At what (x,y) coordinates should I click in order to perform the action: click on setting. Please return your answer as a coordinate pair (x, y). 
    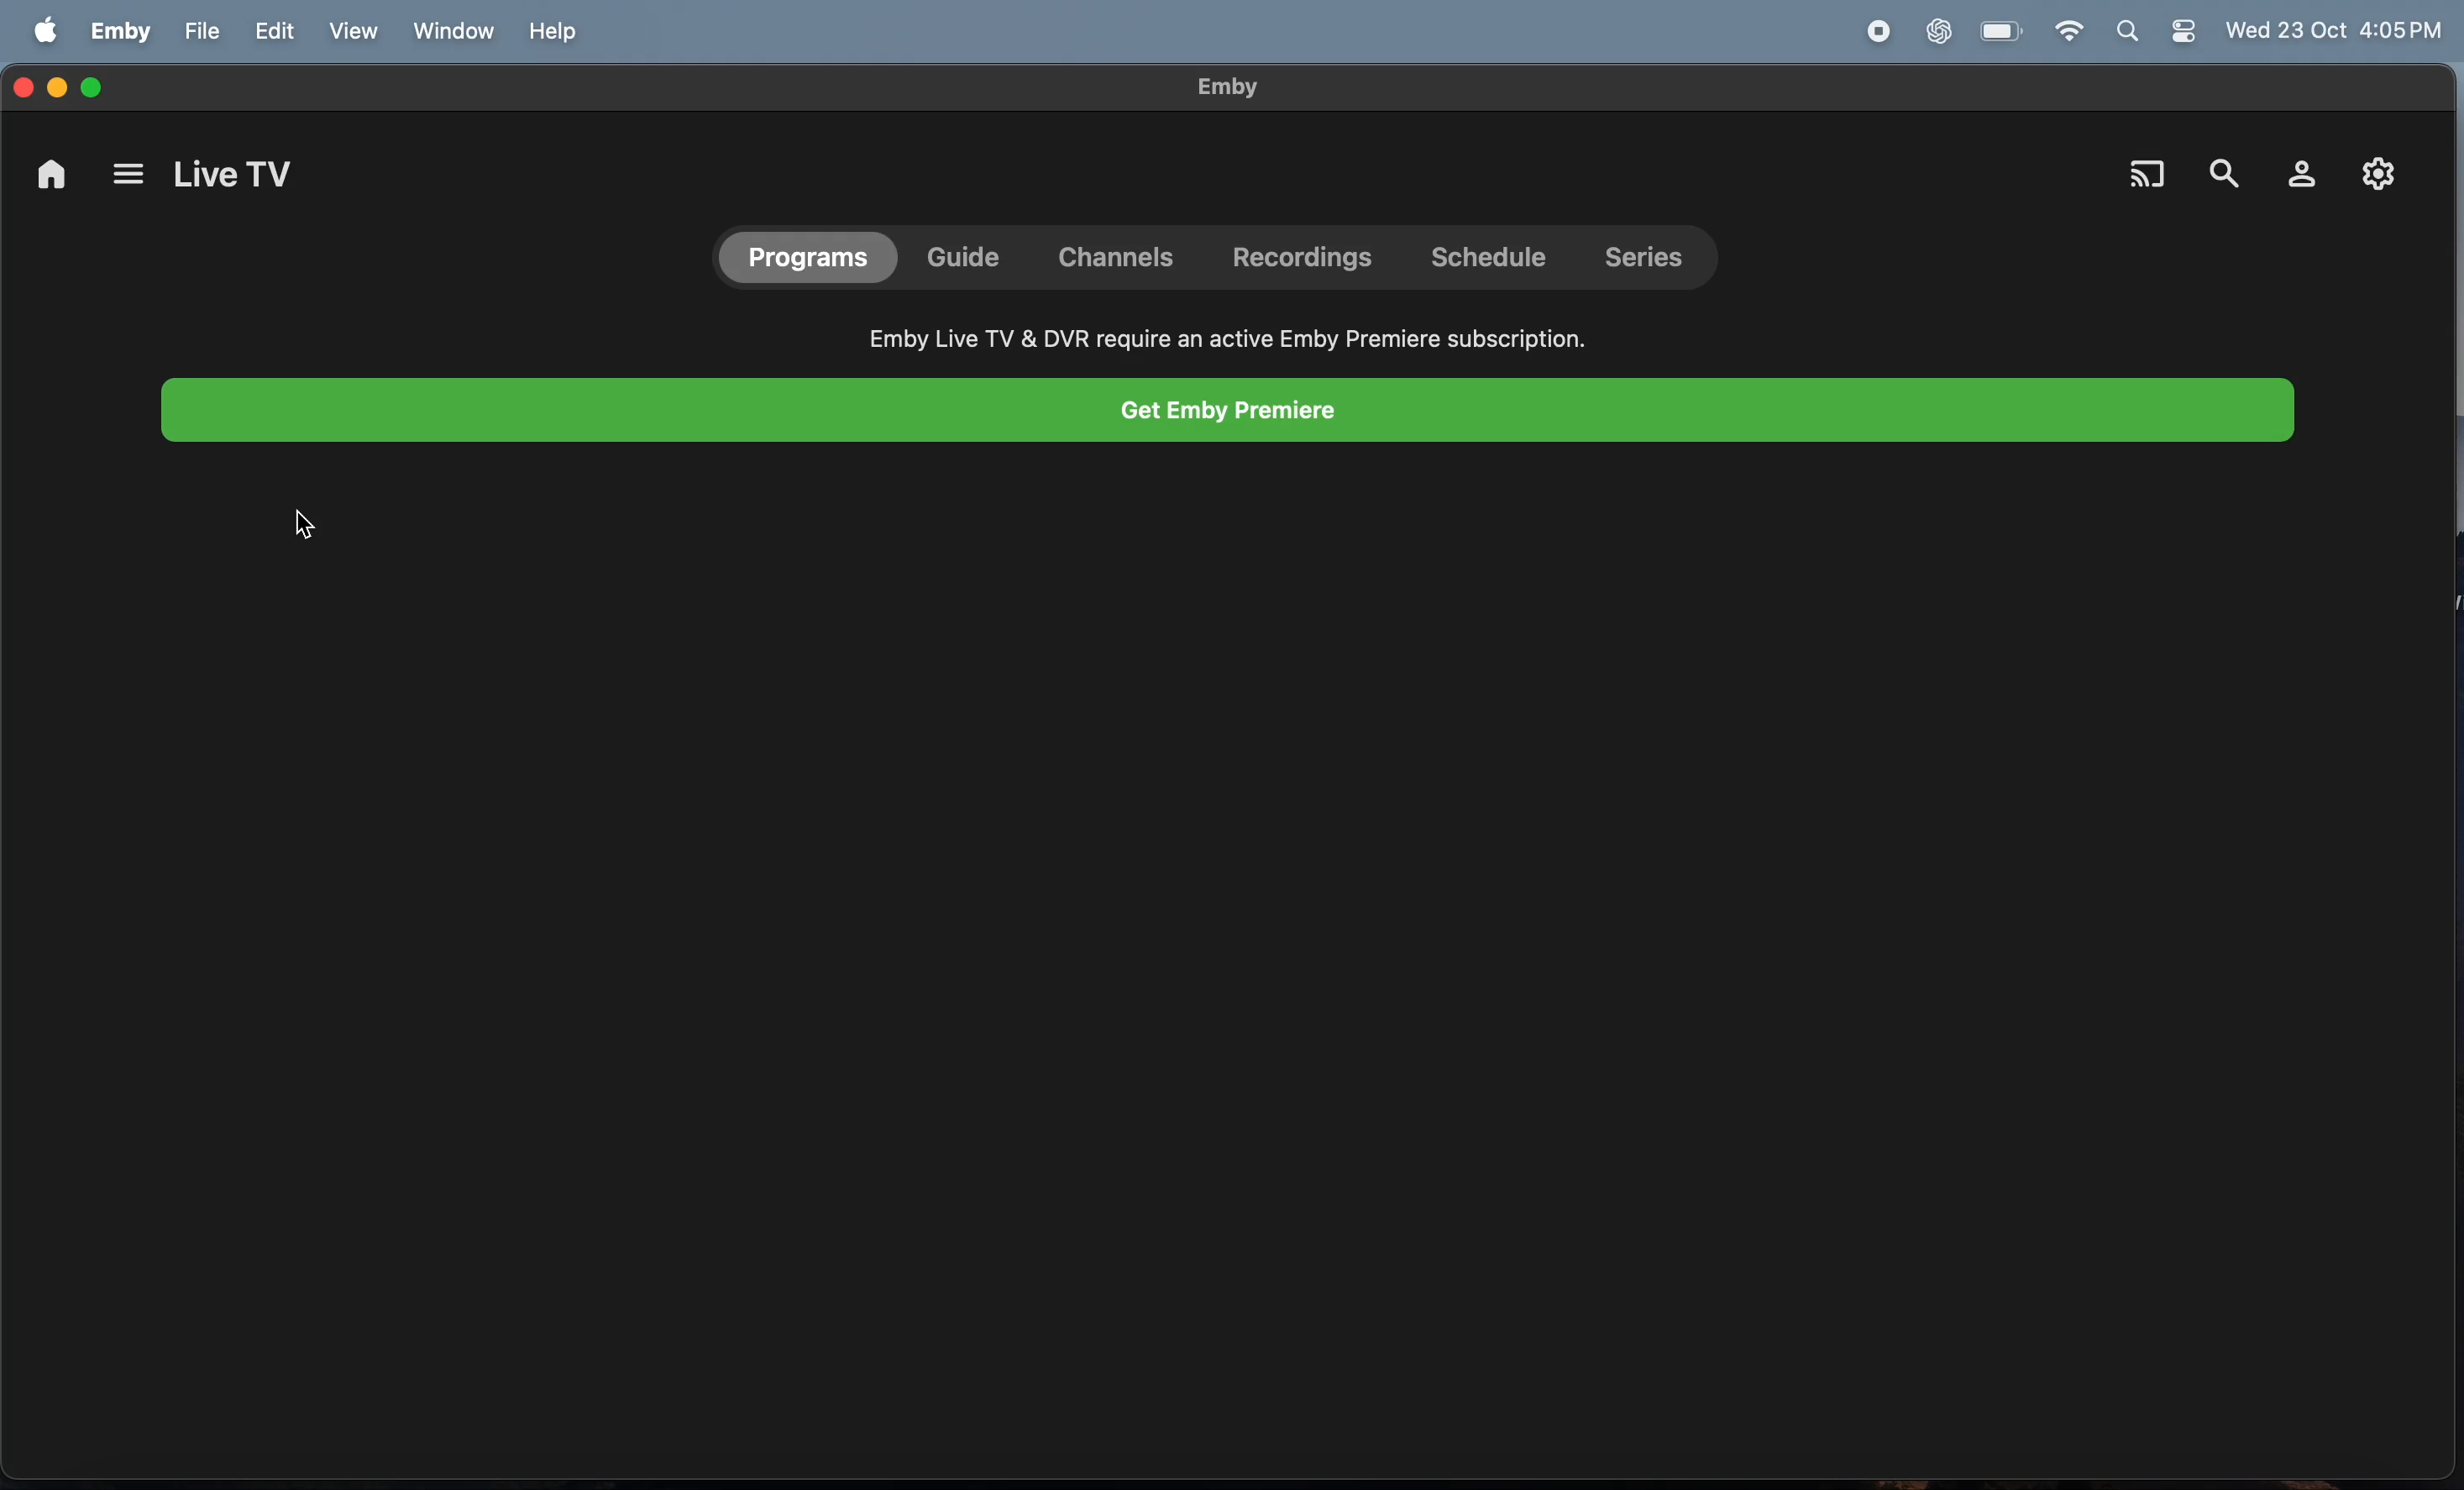
    Looking at the image, I should click on (2374, 175).